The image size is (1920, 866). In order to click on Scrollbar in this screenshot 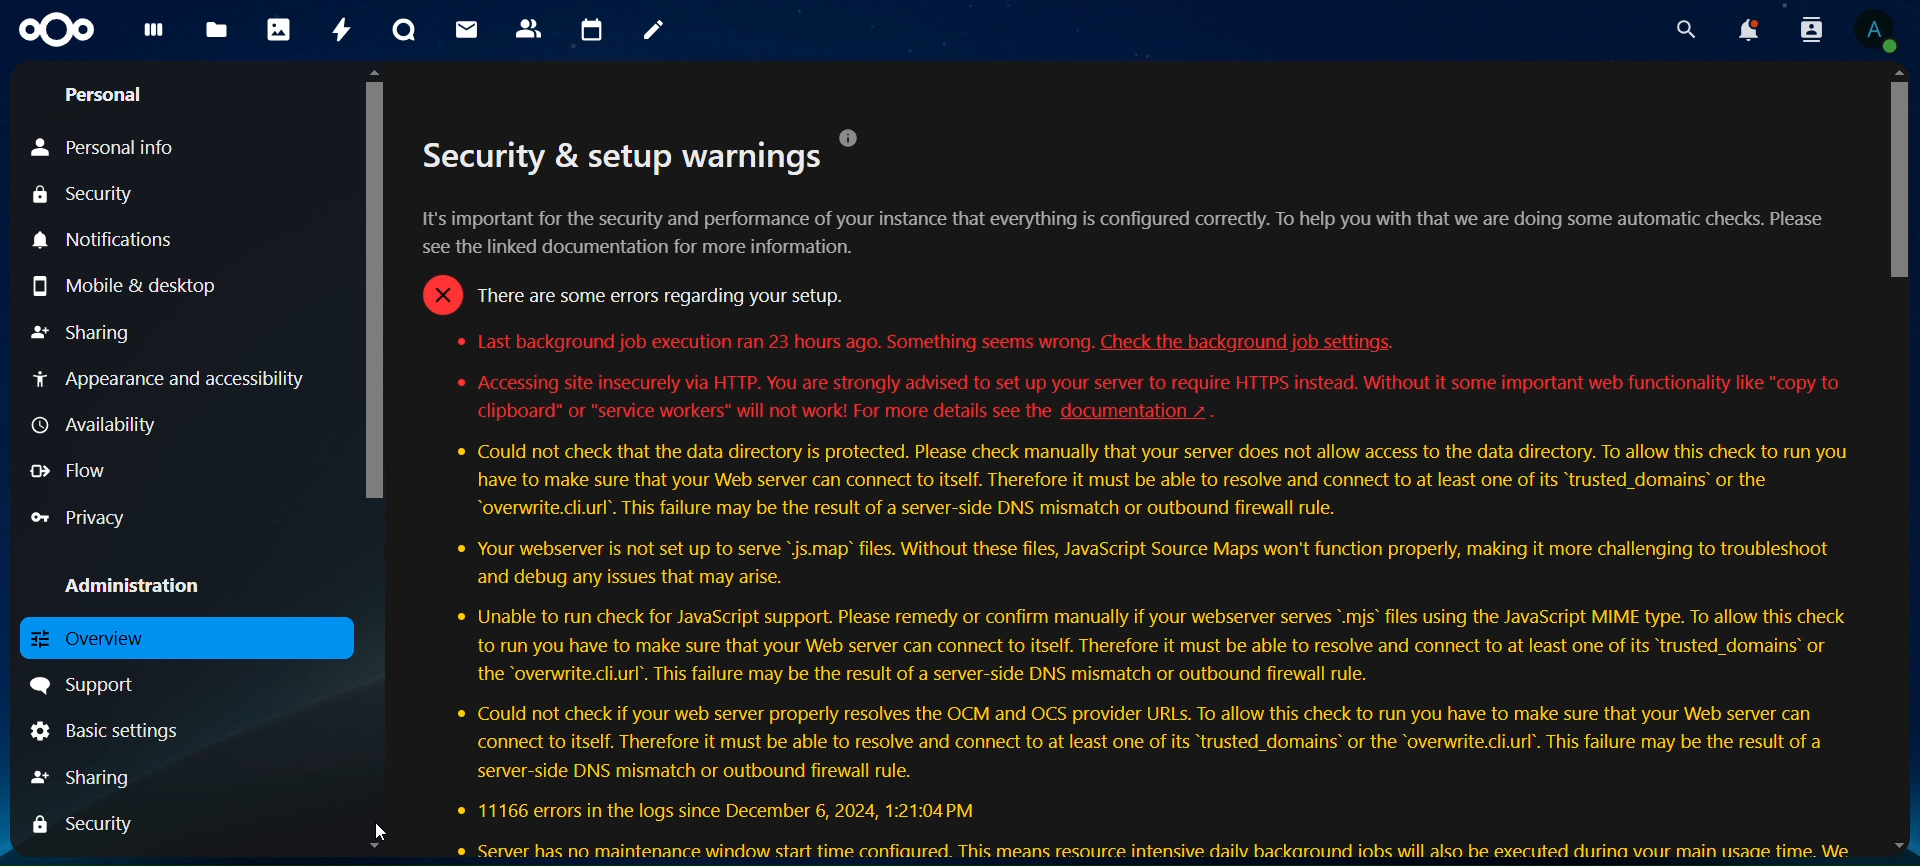, I will do `click(1893, 462)`.